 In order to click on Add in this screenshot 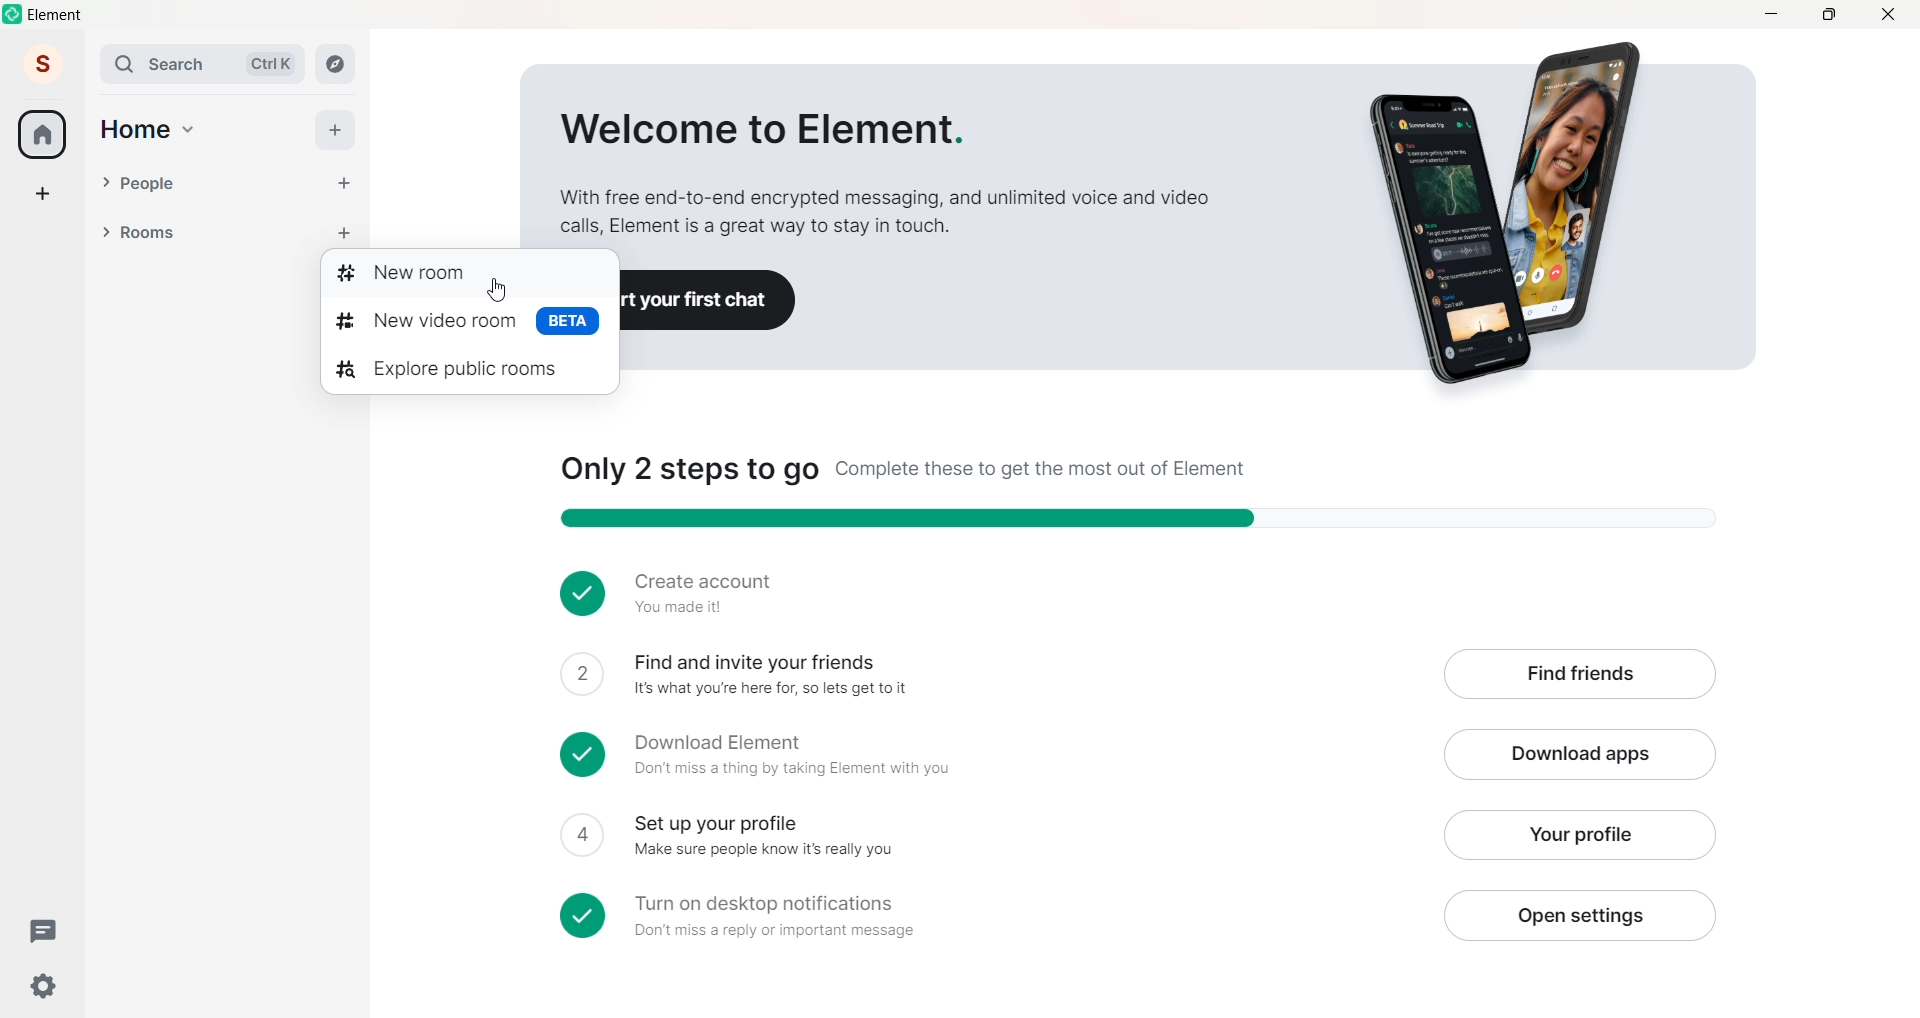, I will do `click(334, 130)`.